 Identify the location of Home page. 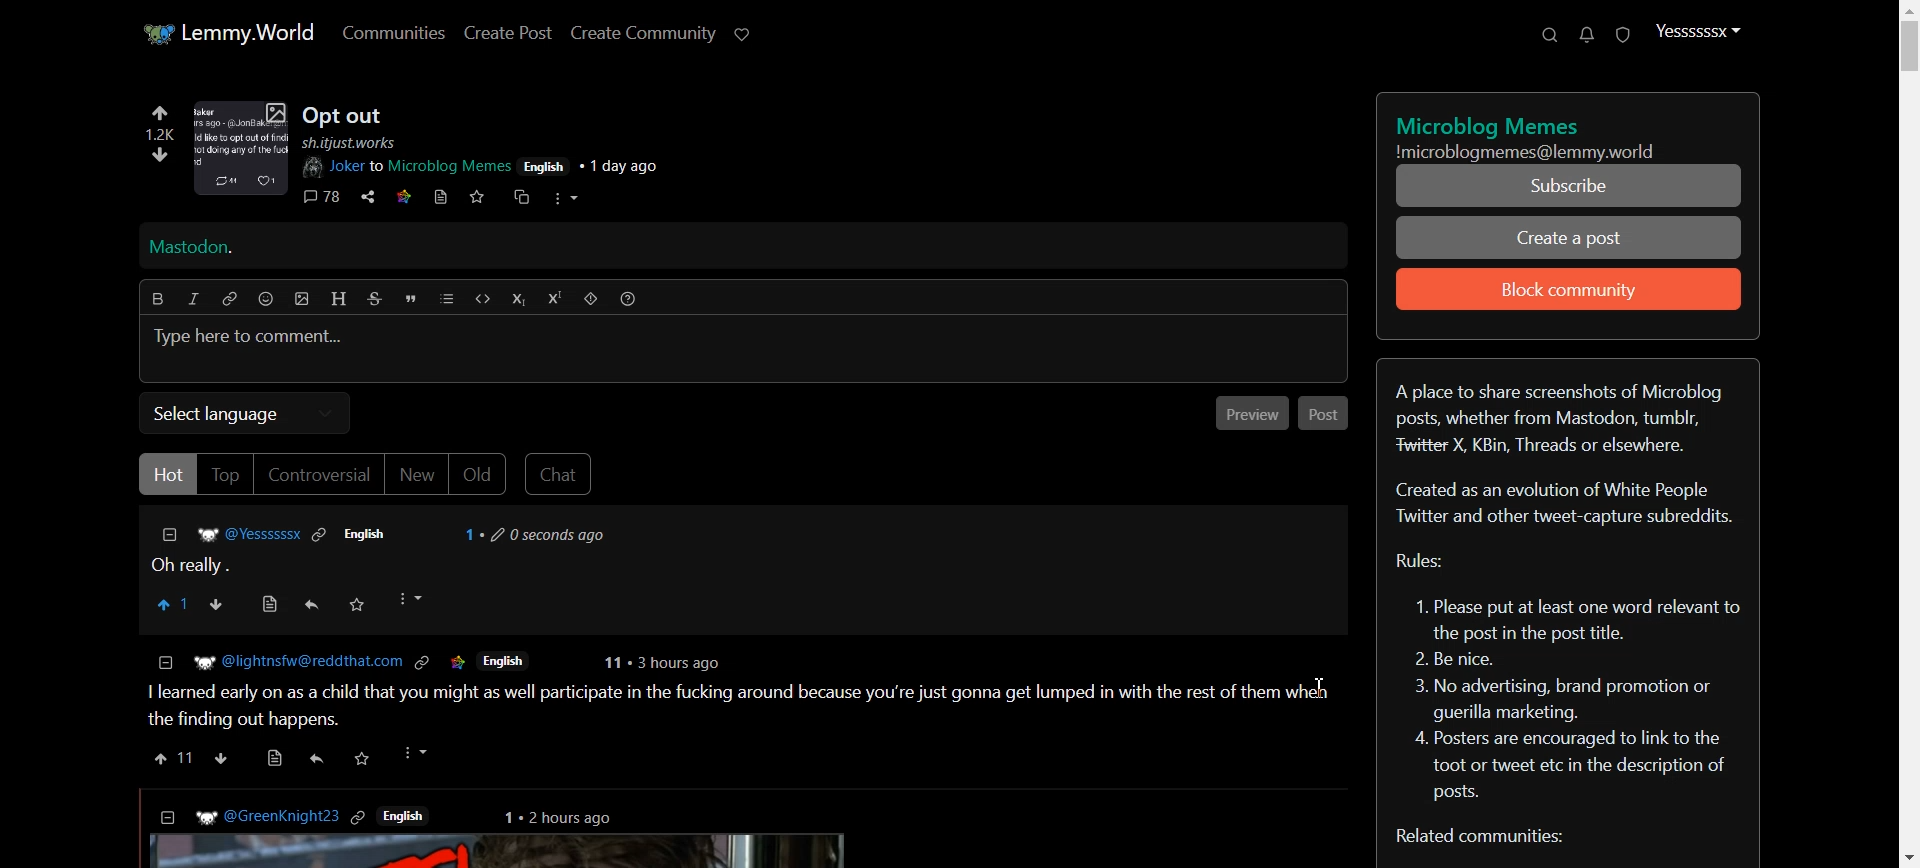
(228, 30).